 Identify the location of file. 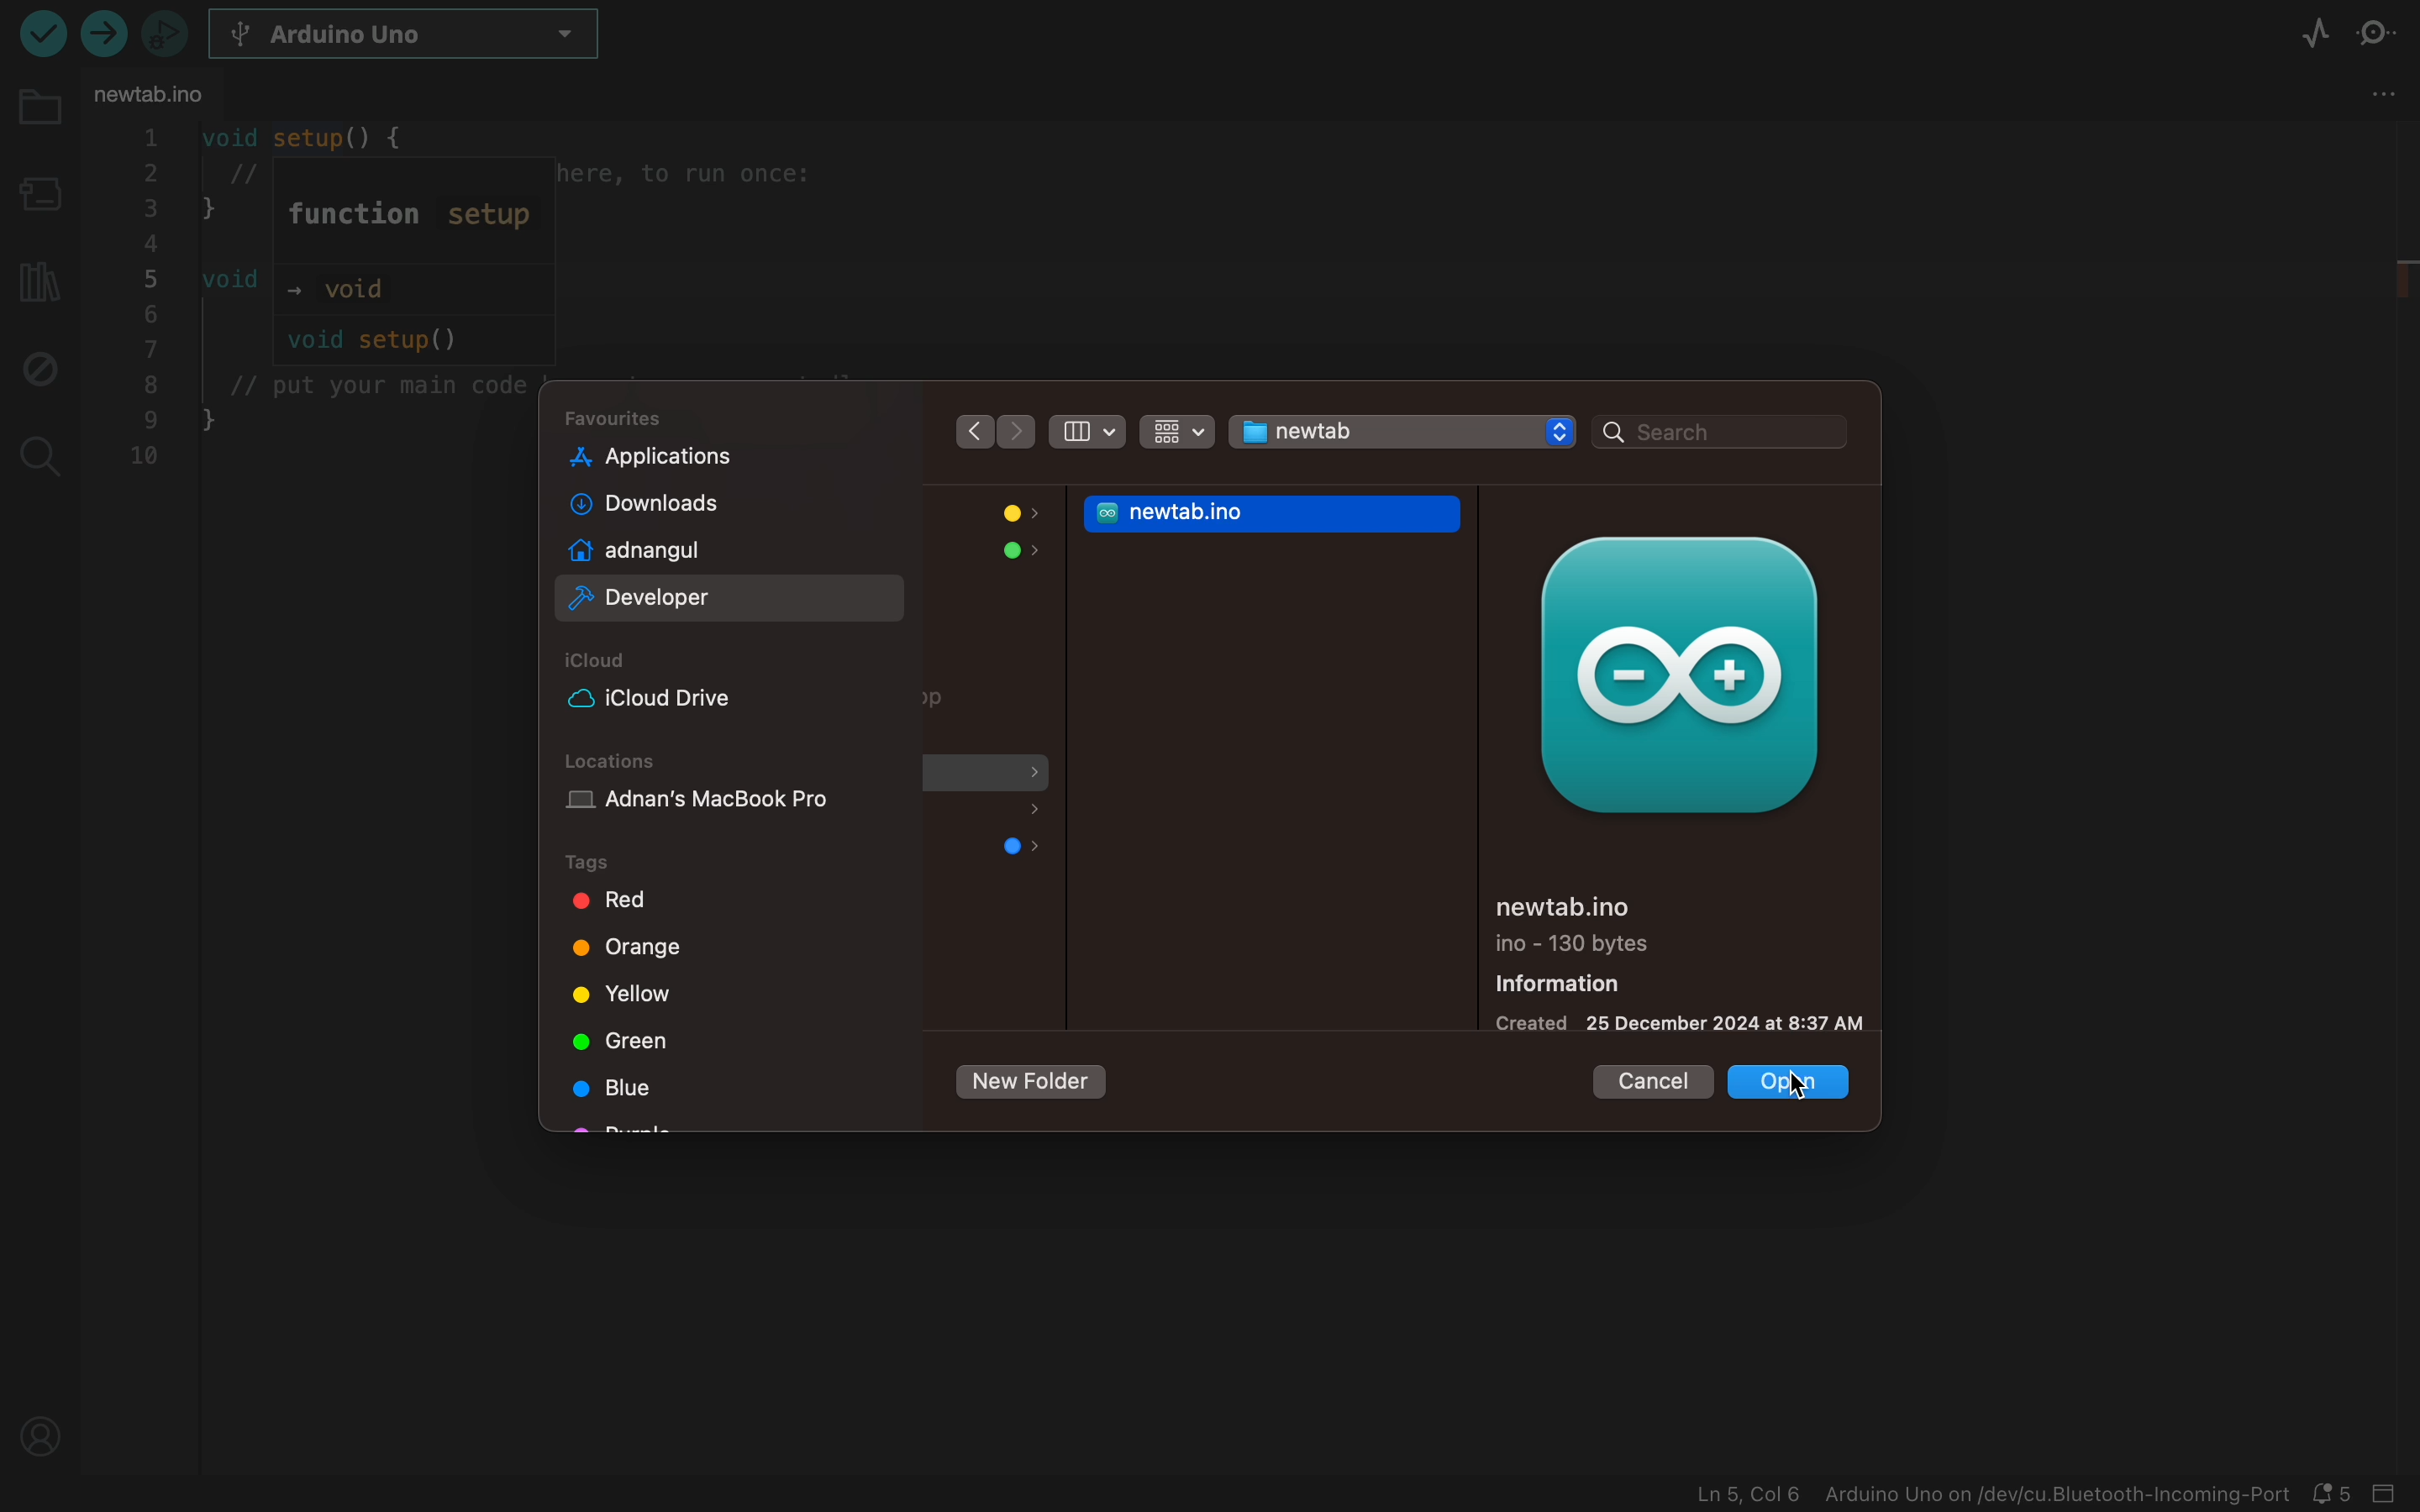
(990, 779).